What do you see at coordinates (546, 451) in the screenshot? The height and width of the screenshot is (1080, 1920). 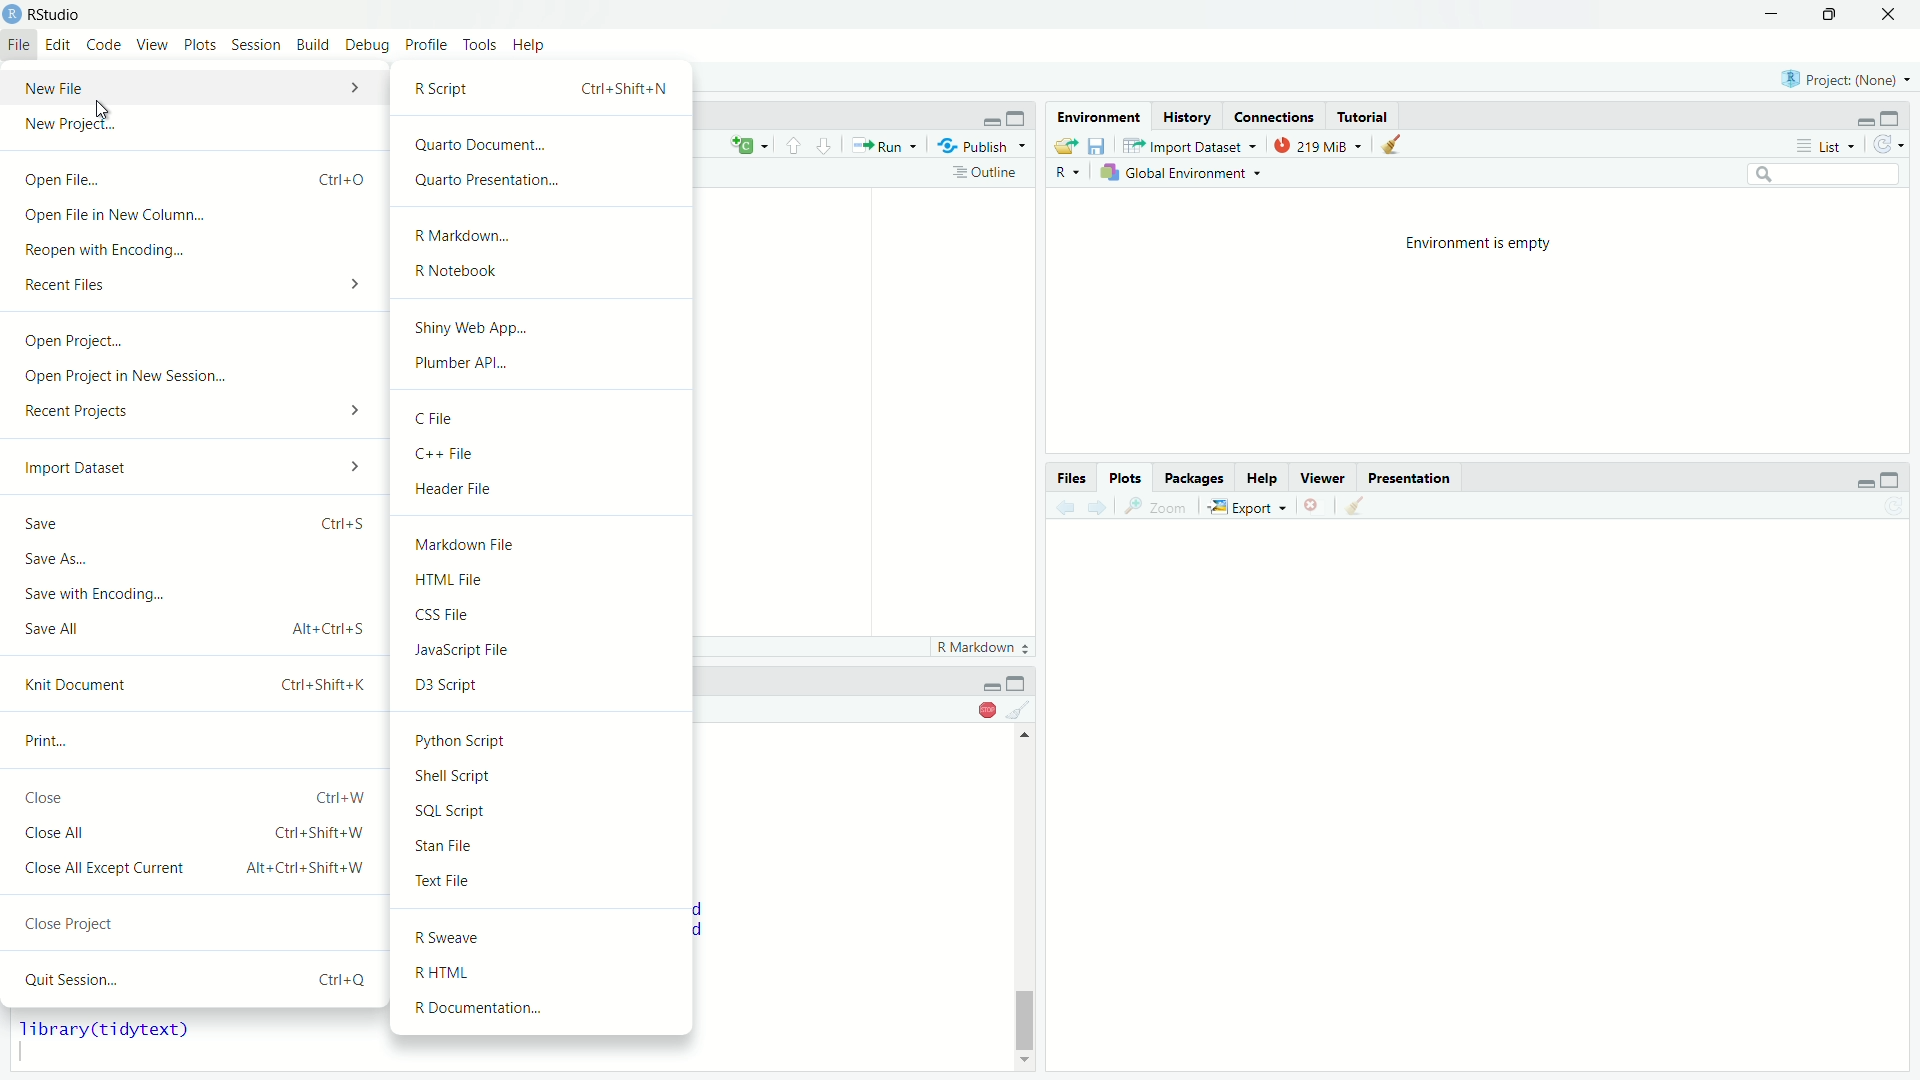 I see `C++ File` at bounding box center [546, 451].